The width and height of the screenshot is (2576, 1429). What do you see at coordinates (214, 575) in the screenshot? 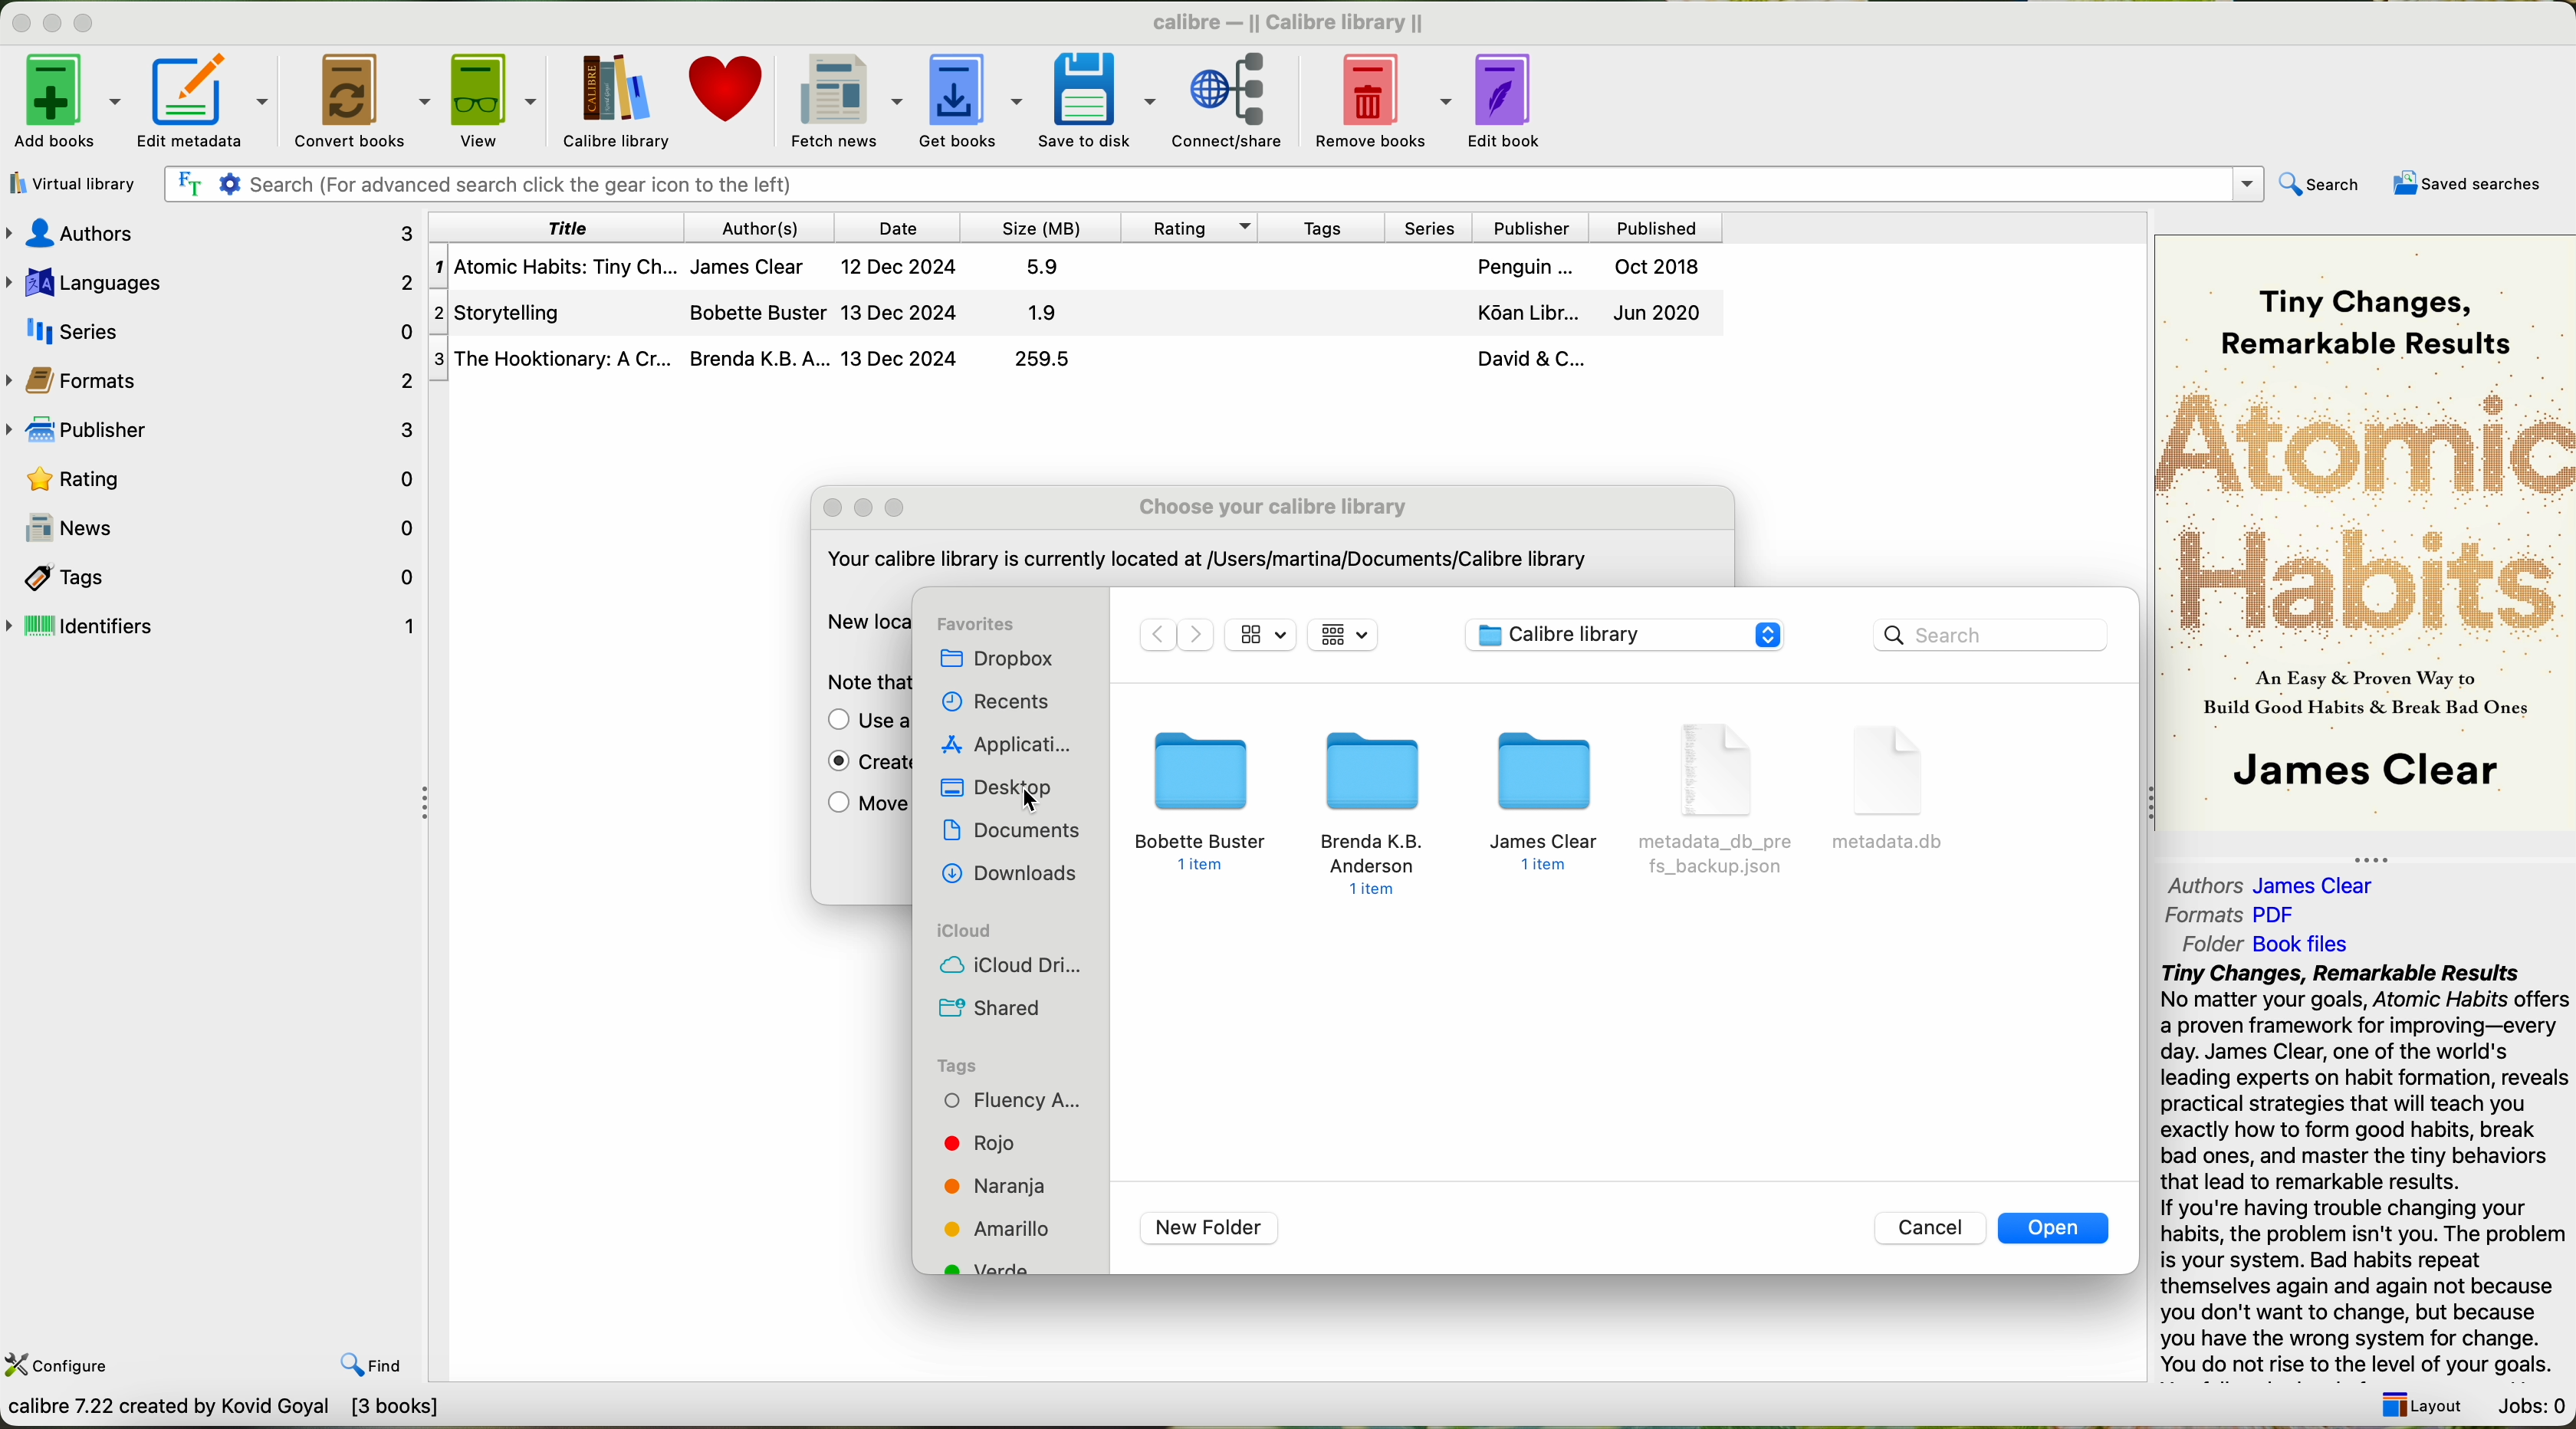
I see `tags` at bounding box center [214, 575].